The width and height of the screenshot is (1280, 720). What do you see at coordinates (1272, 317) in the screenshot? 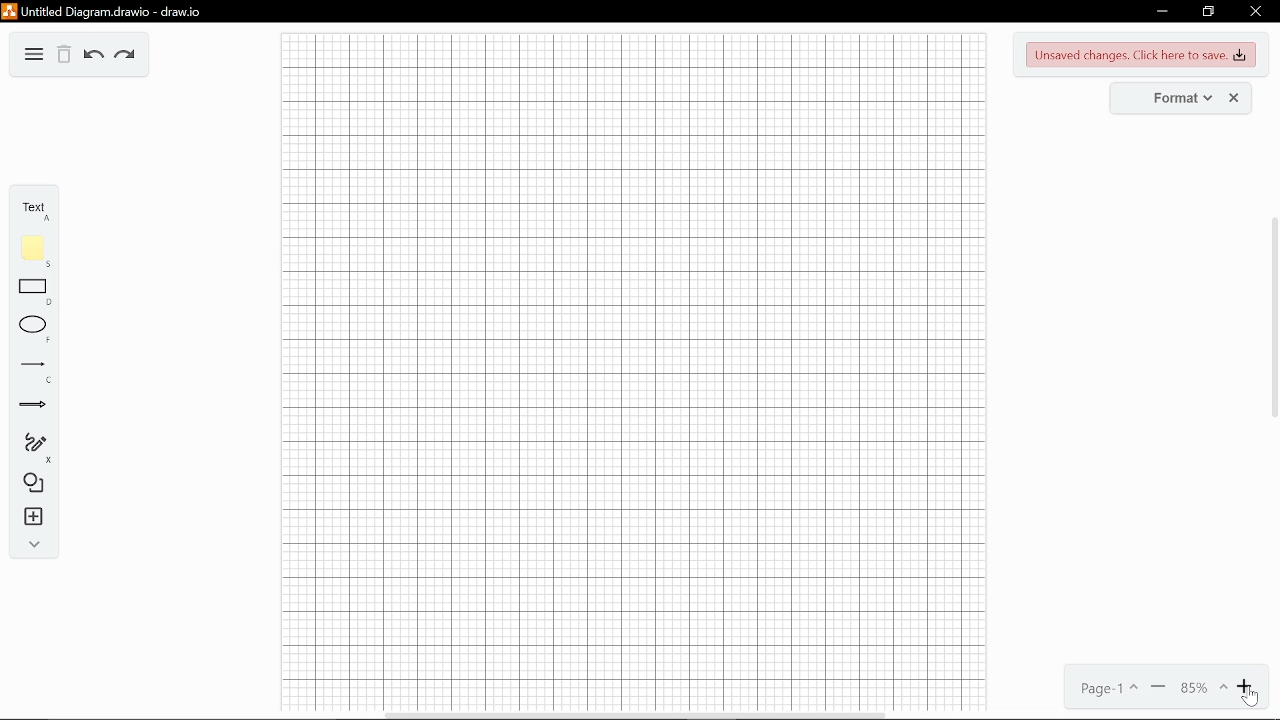
I see `vertical scrollbar` at bounding box center [1272, 317].